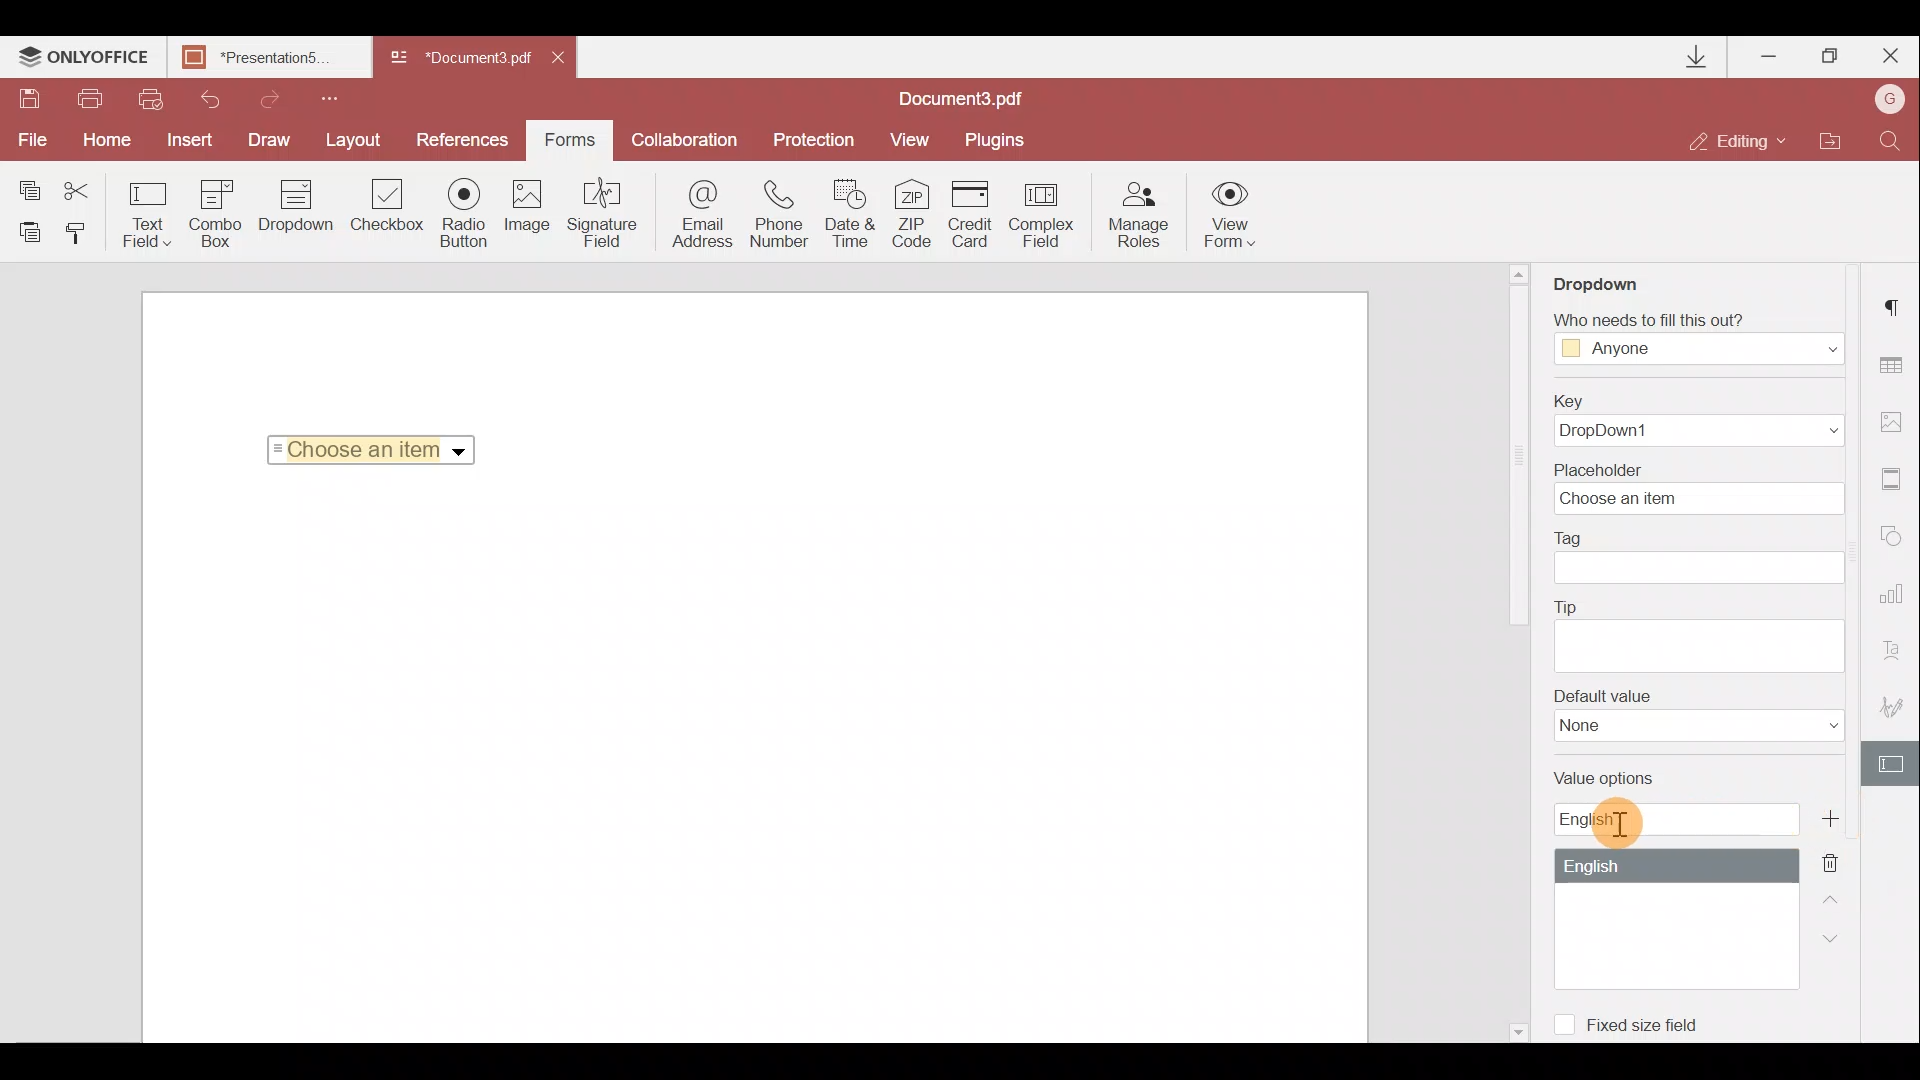 Image resolution: width=1920 pixels, height=1080 pixels. Describe the element at coordinates (1895, 603) in the screenshot. I see `Chart settings` at that location.